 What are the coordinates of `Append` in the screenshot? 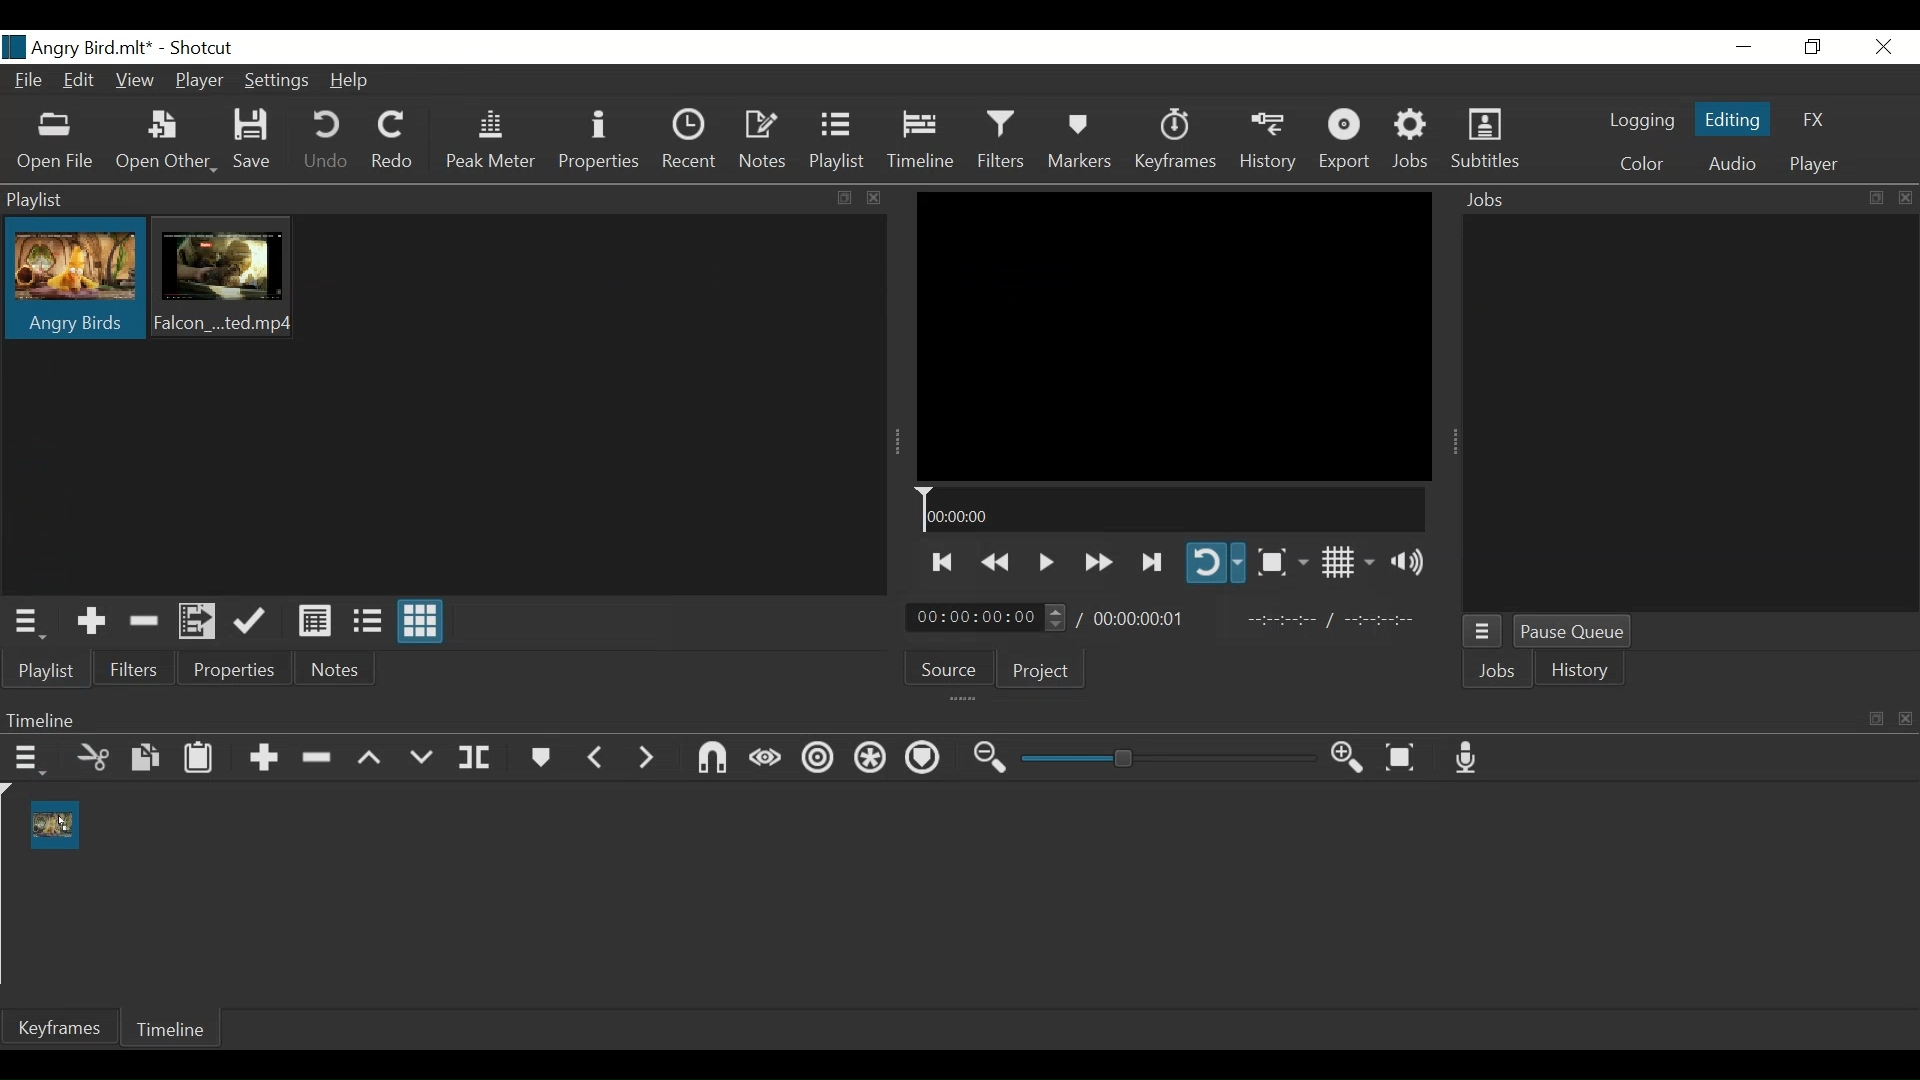 It's located at (265, 755).